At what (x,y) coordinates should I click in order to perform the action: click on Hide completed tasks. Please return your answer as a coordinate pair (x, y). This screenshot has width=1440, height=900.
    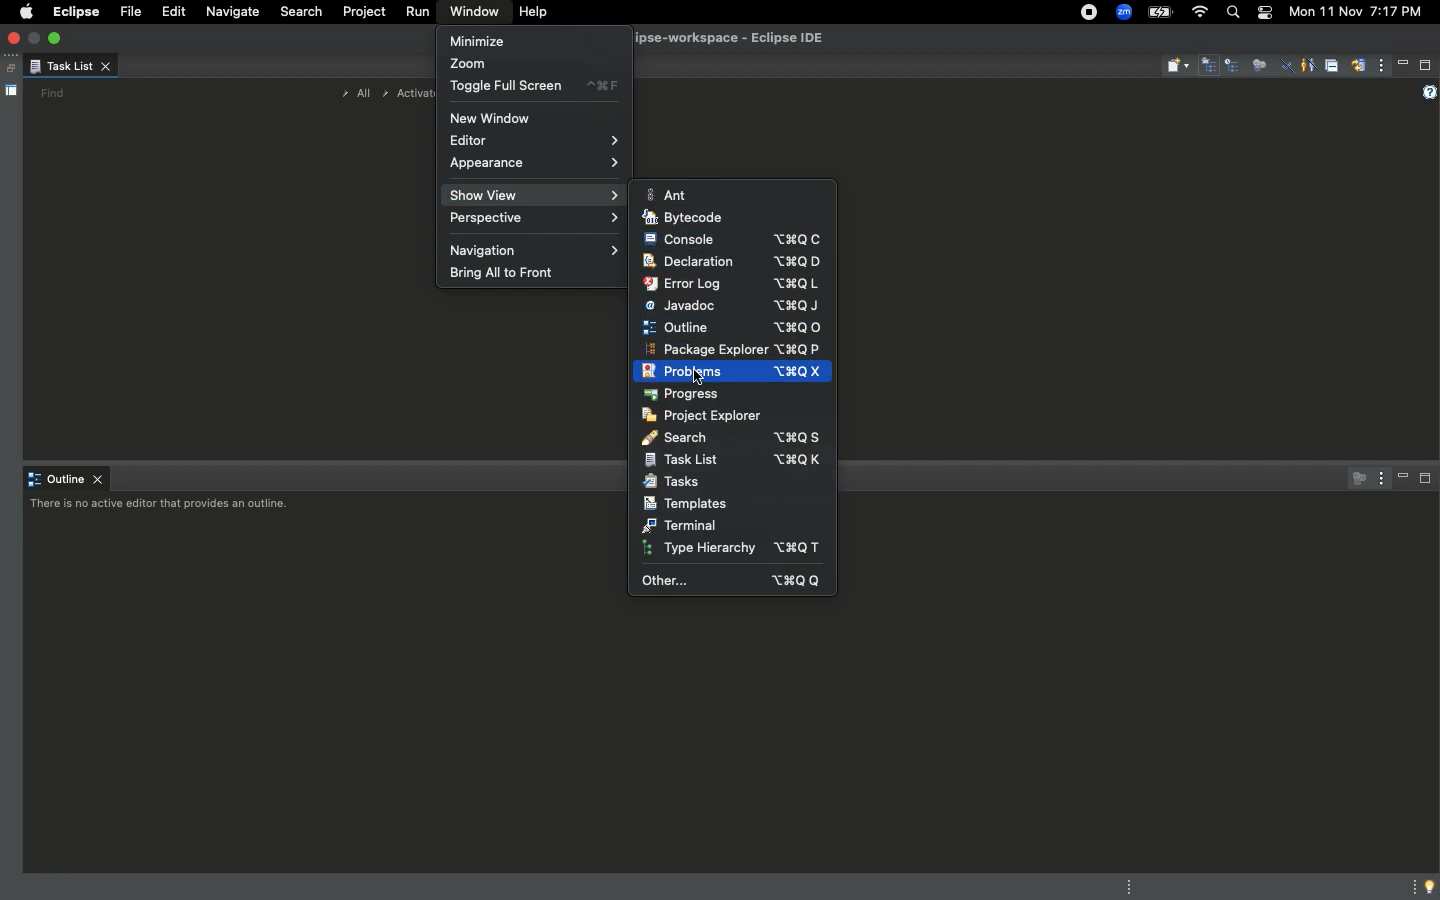
    Looking at the image, I should click on (1287, 68).